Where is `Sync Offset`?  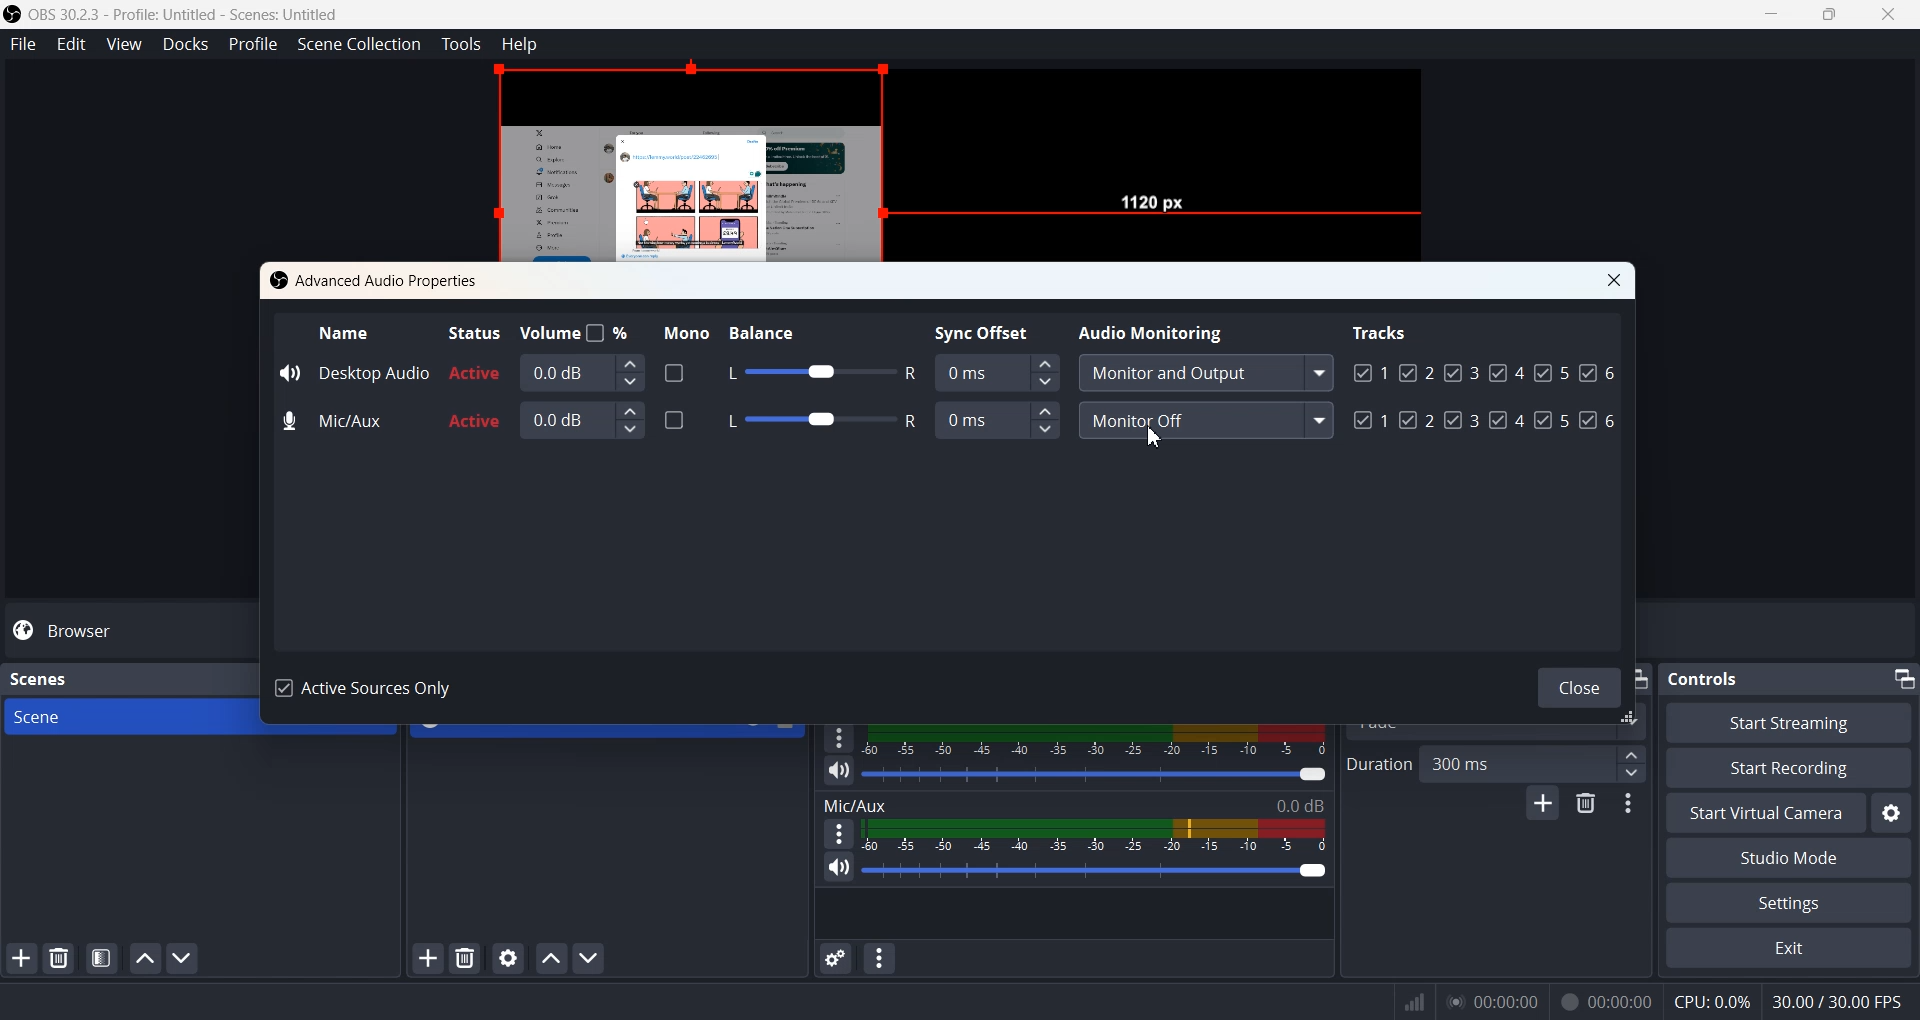
Sync Offset is located at coordinates (988, 330).